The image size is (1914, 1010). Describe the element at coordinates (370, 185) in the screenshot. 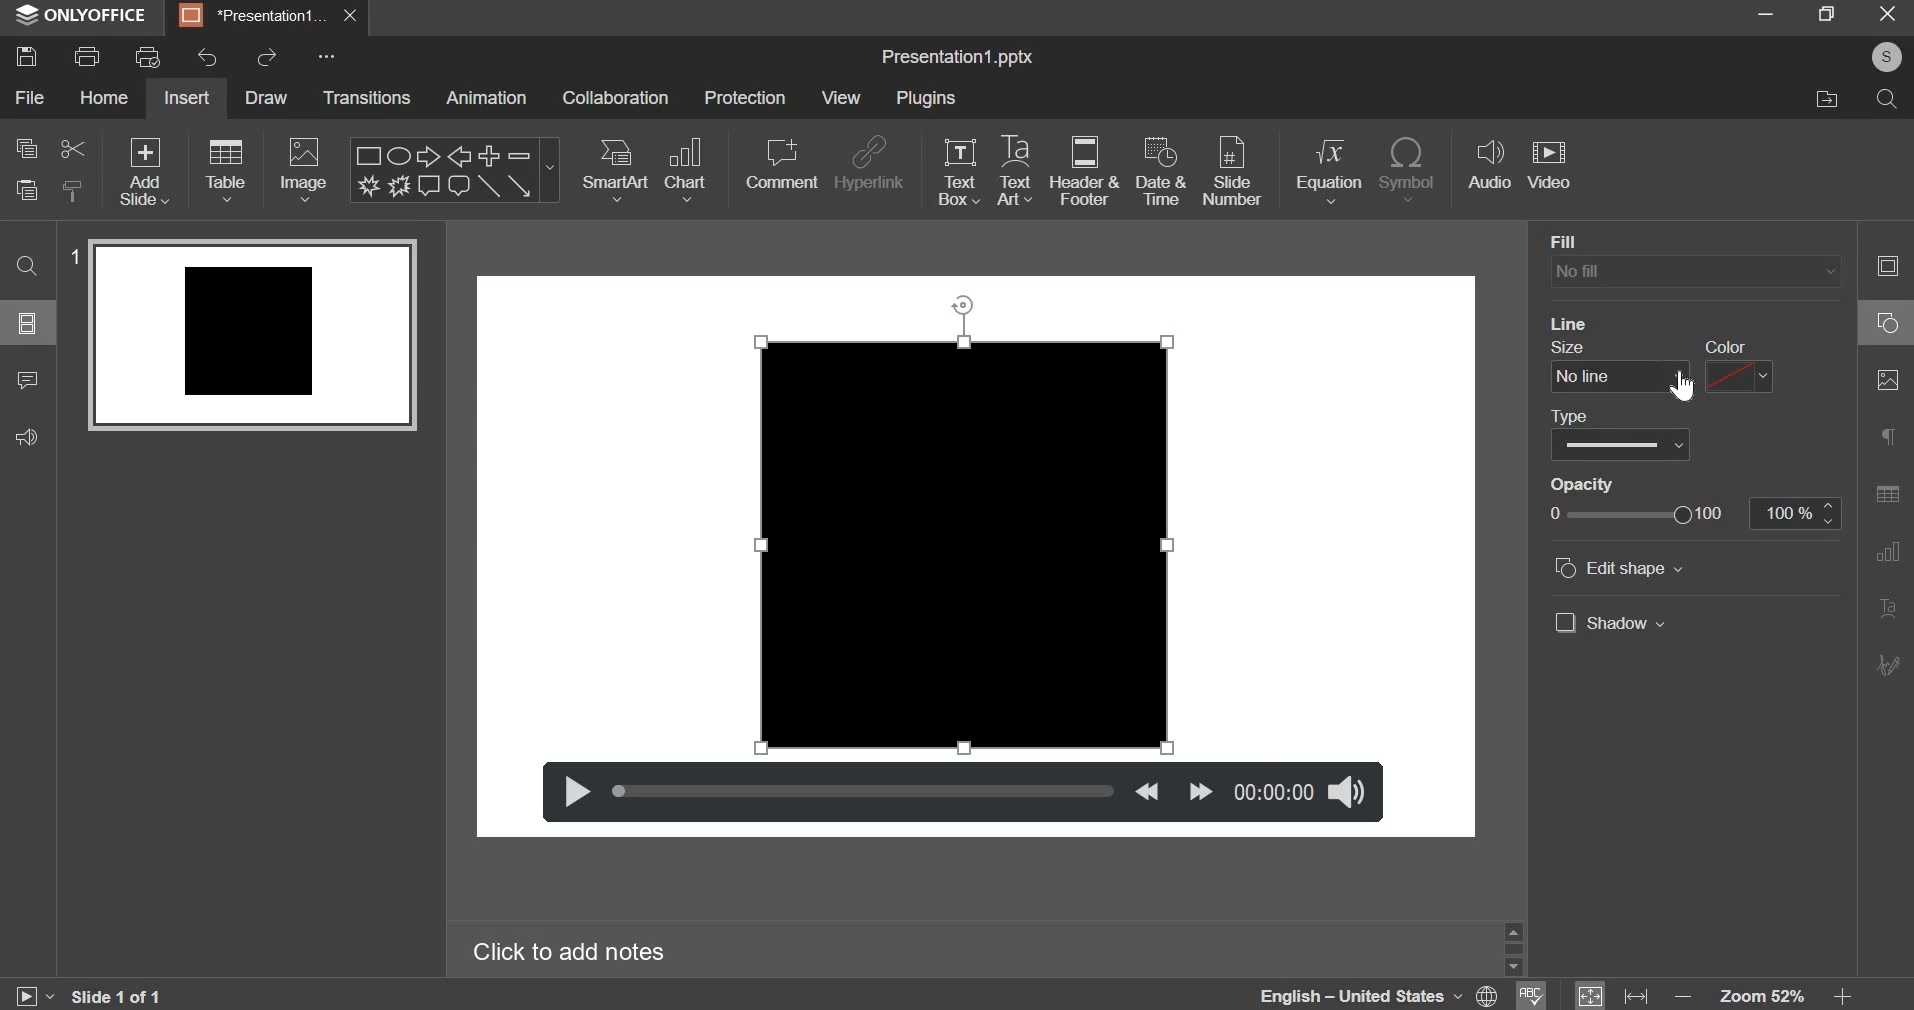

I see `Free shape` at that location.